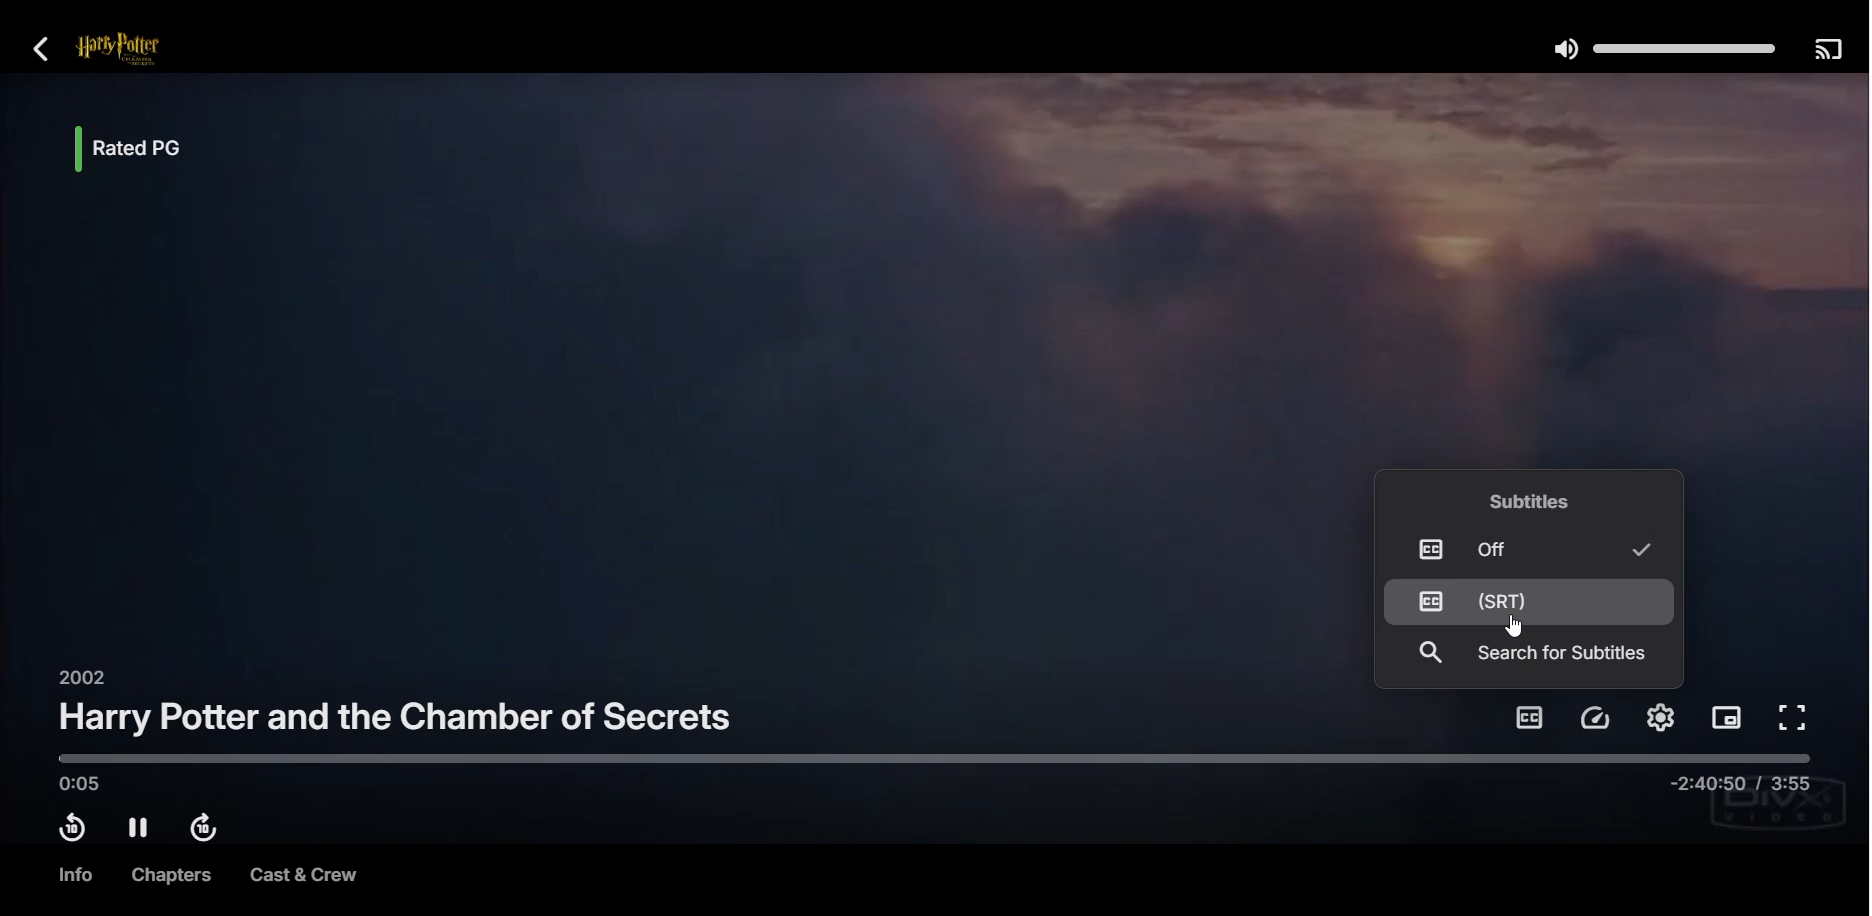  What do you see at coordinates (1529, 601) in the screenshot?
I see `SRT` at bounding box center [1529, 601].